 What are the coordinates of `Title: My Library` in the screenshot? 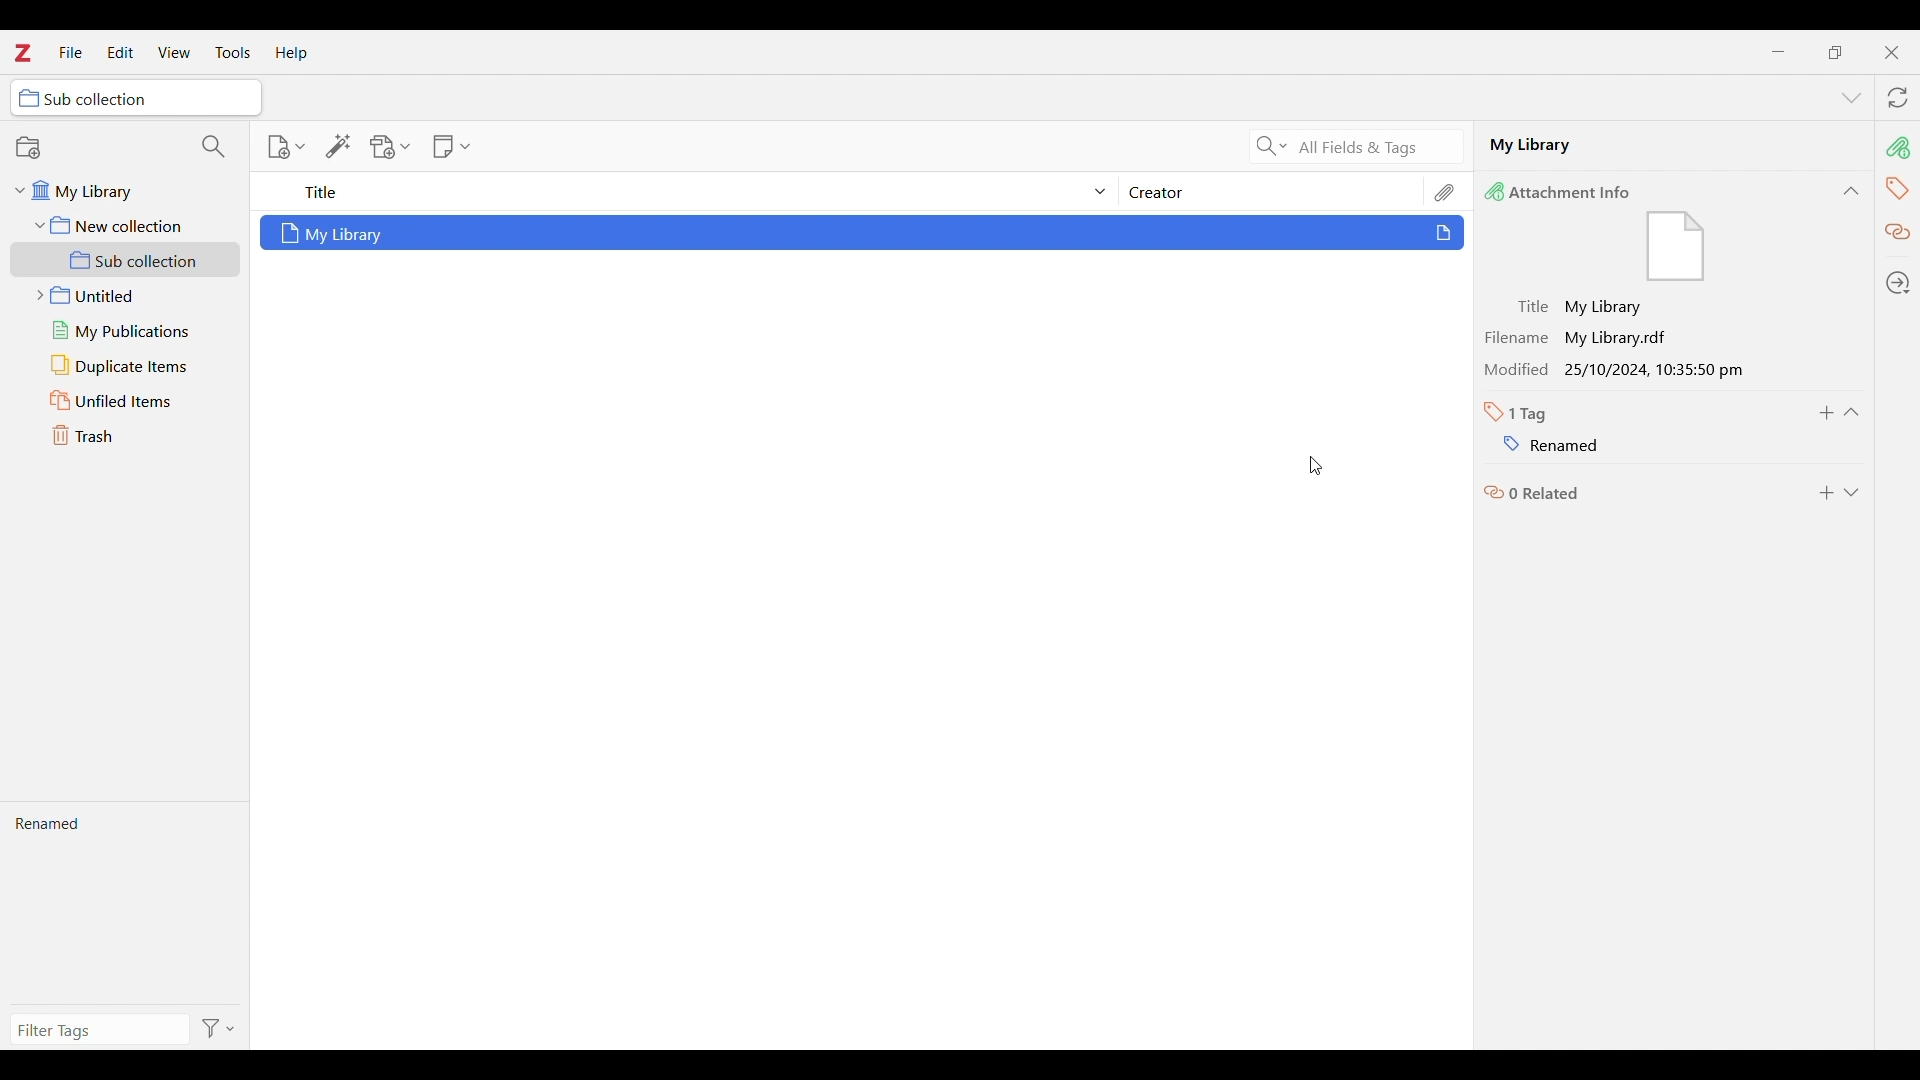 It's located at (1582, 307).